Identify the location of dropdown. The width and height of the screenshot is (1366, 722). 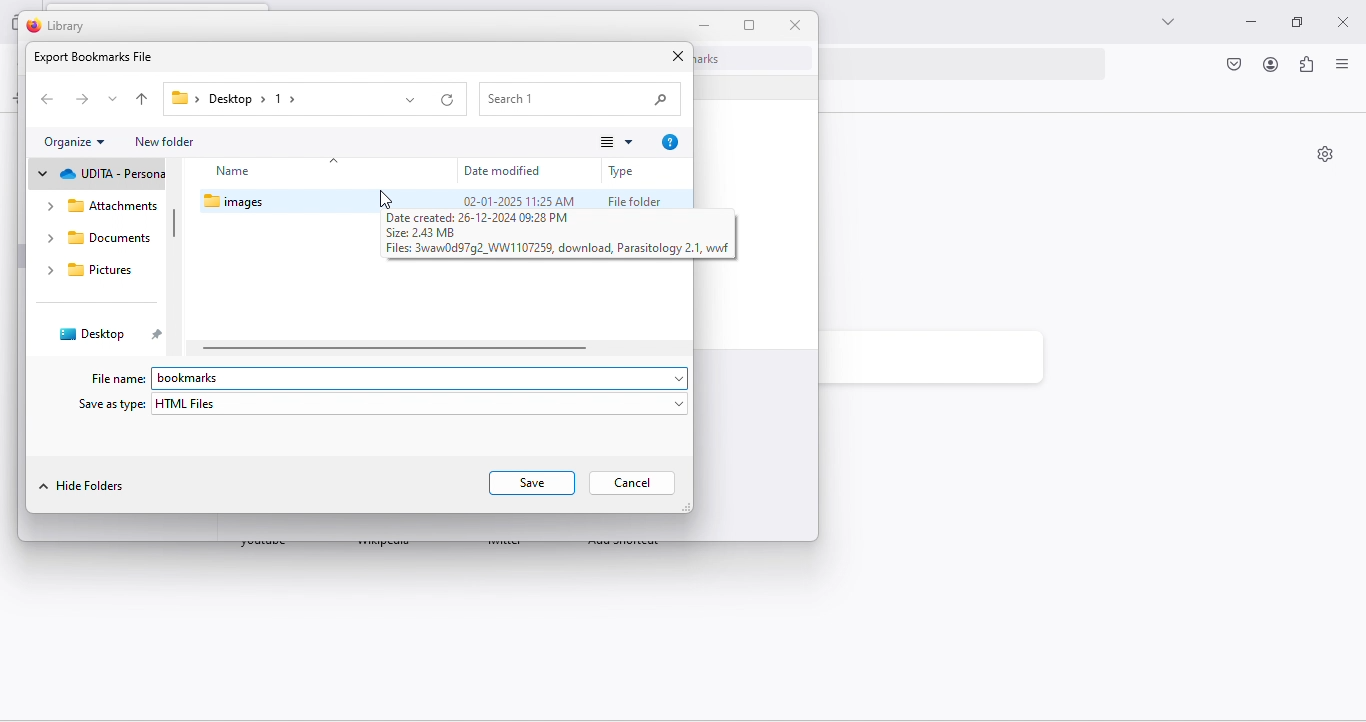
(408, 100).